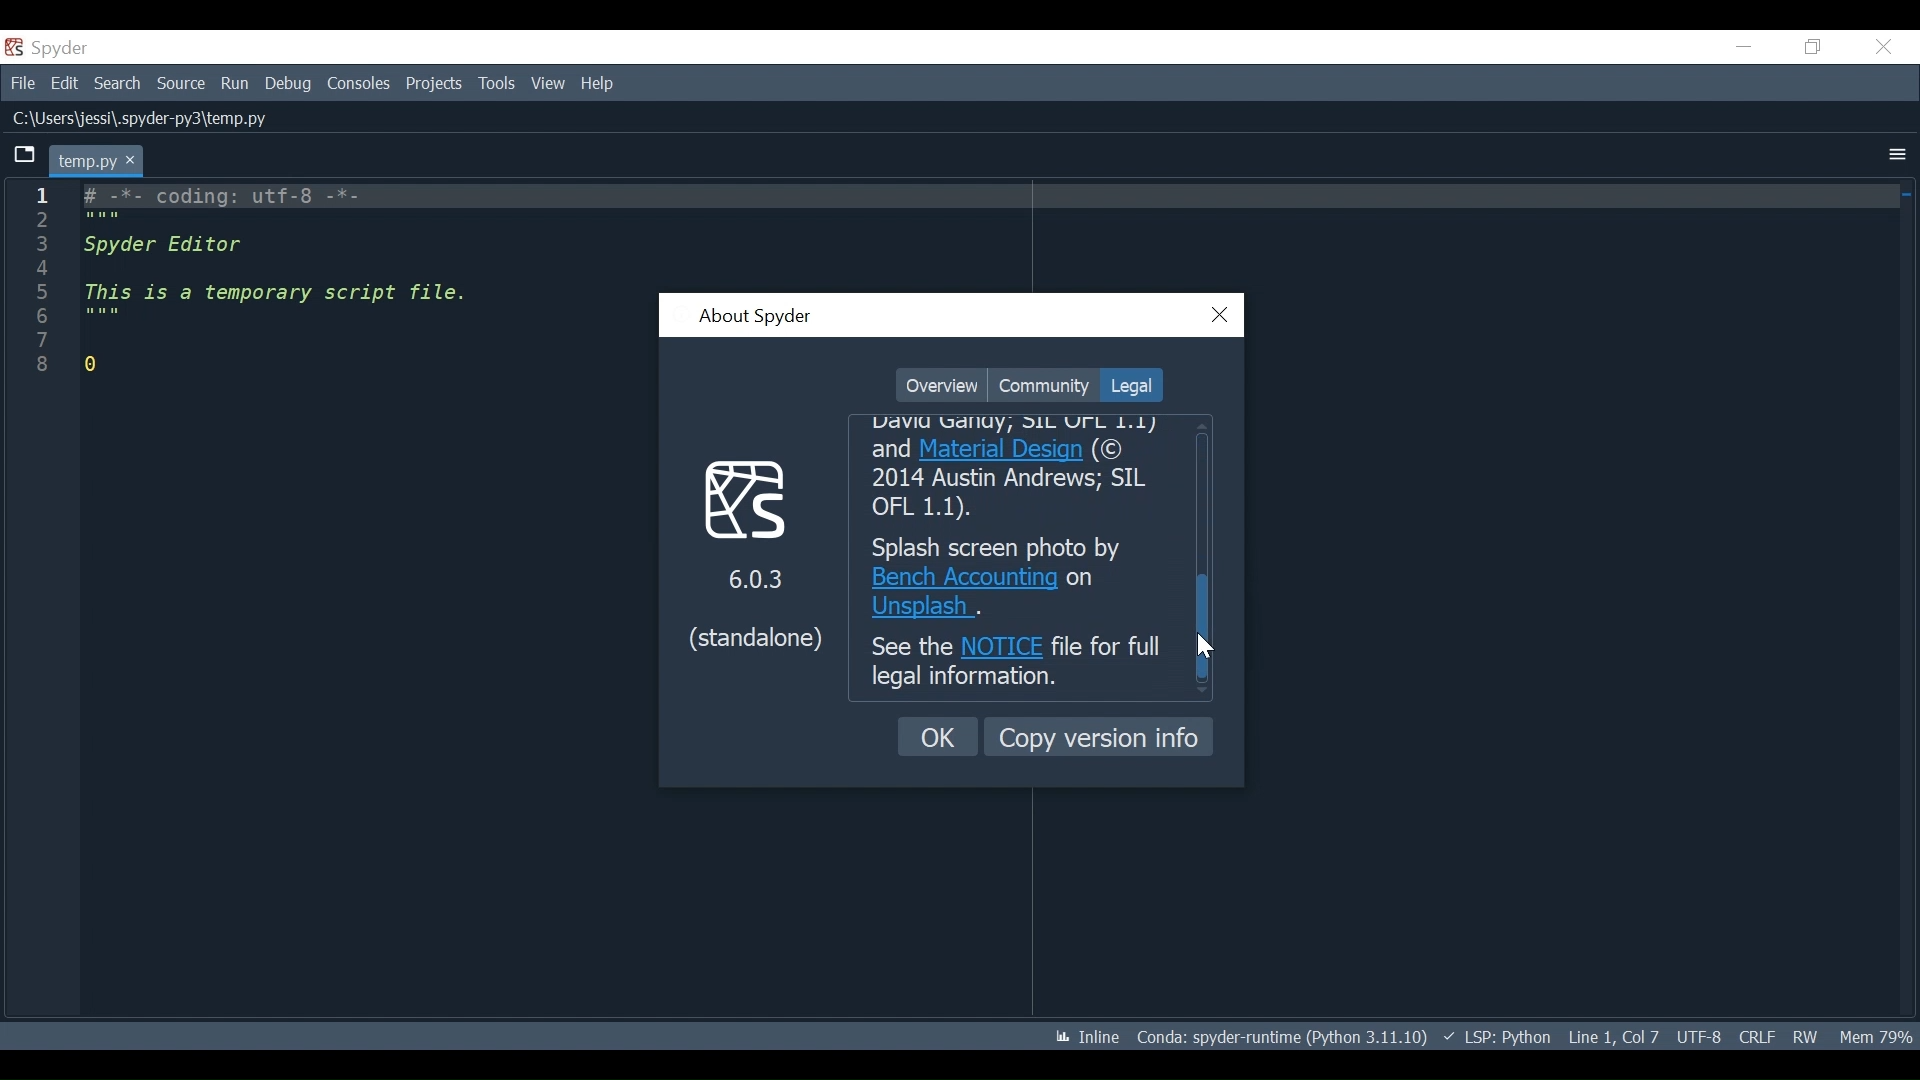 The image size is (1920, 1080). What do you see at coordinates (1079, 1038) in the screenshot?
I see `Inline` at bounding box center [1079, 1038].